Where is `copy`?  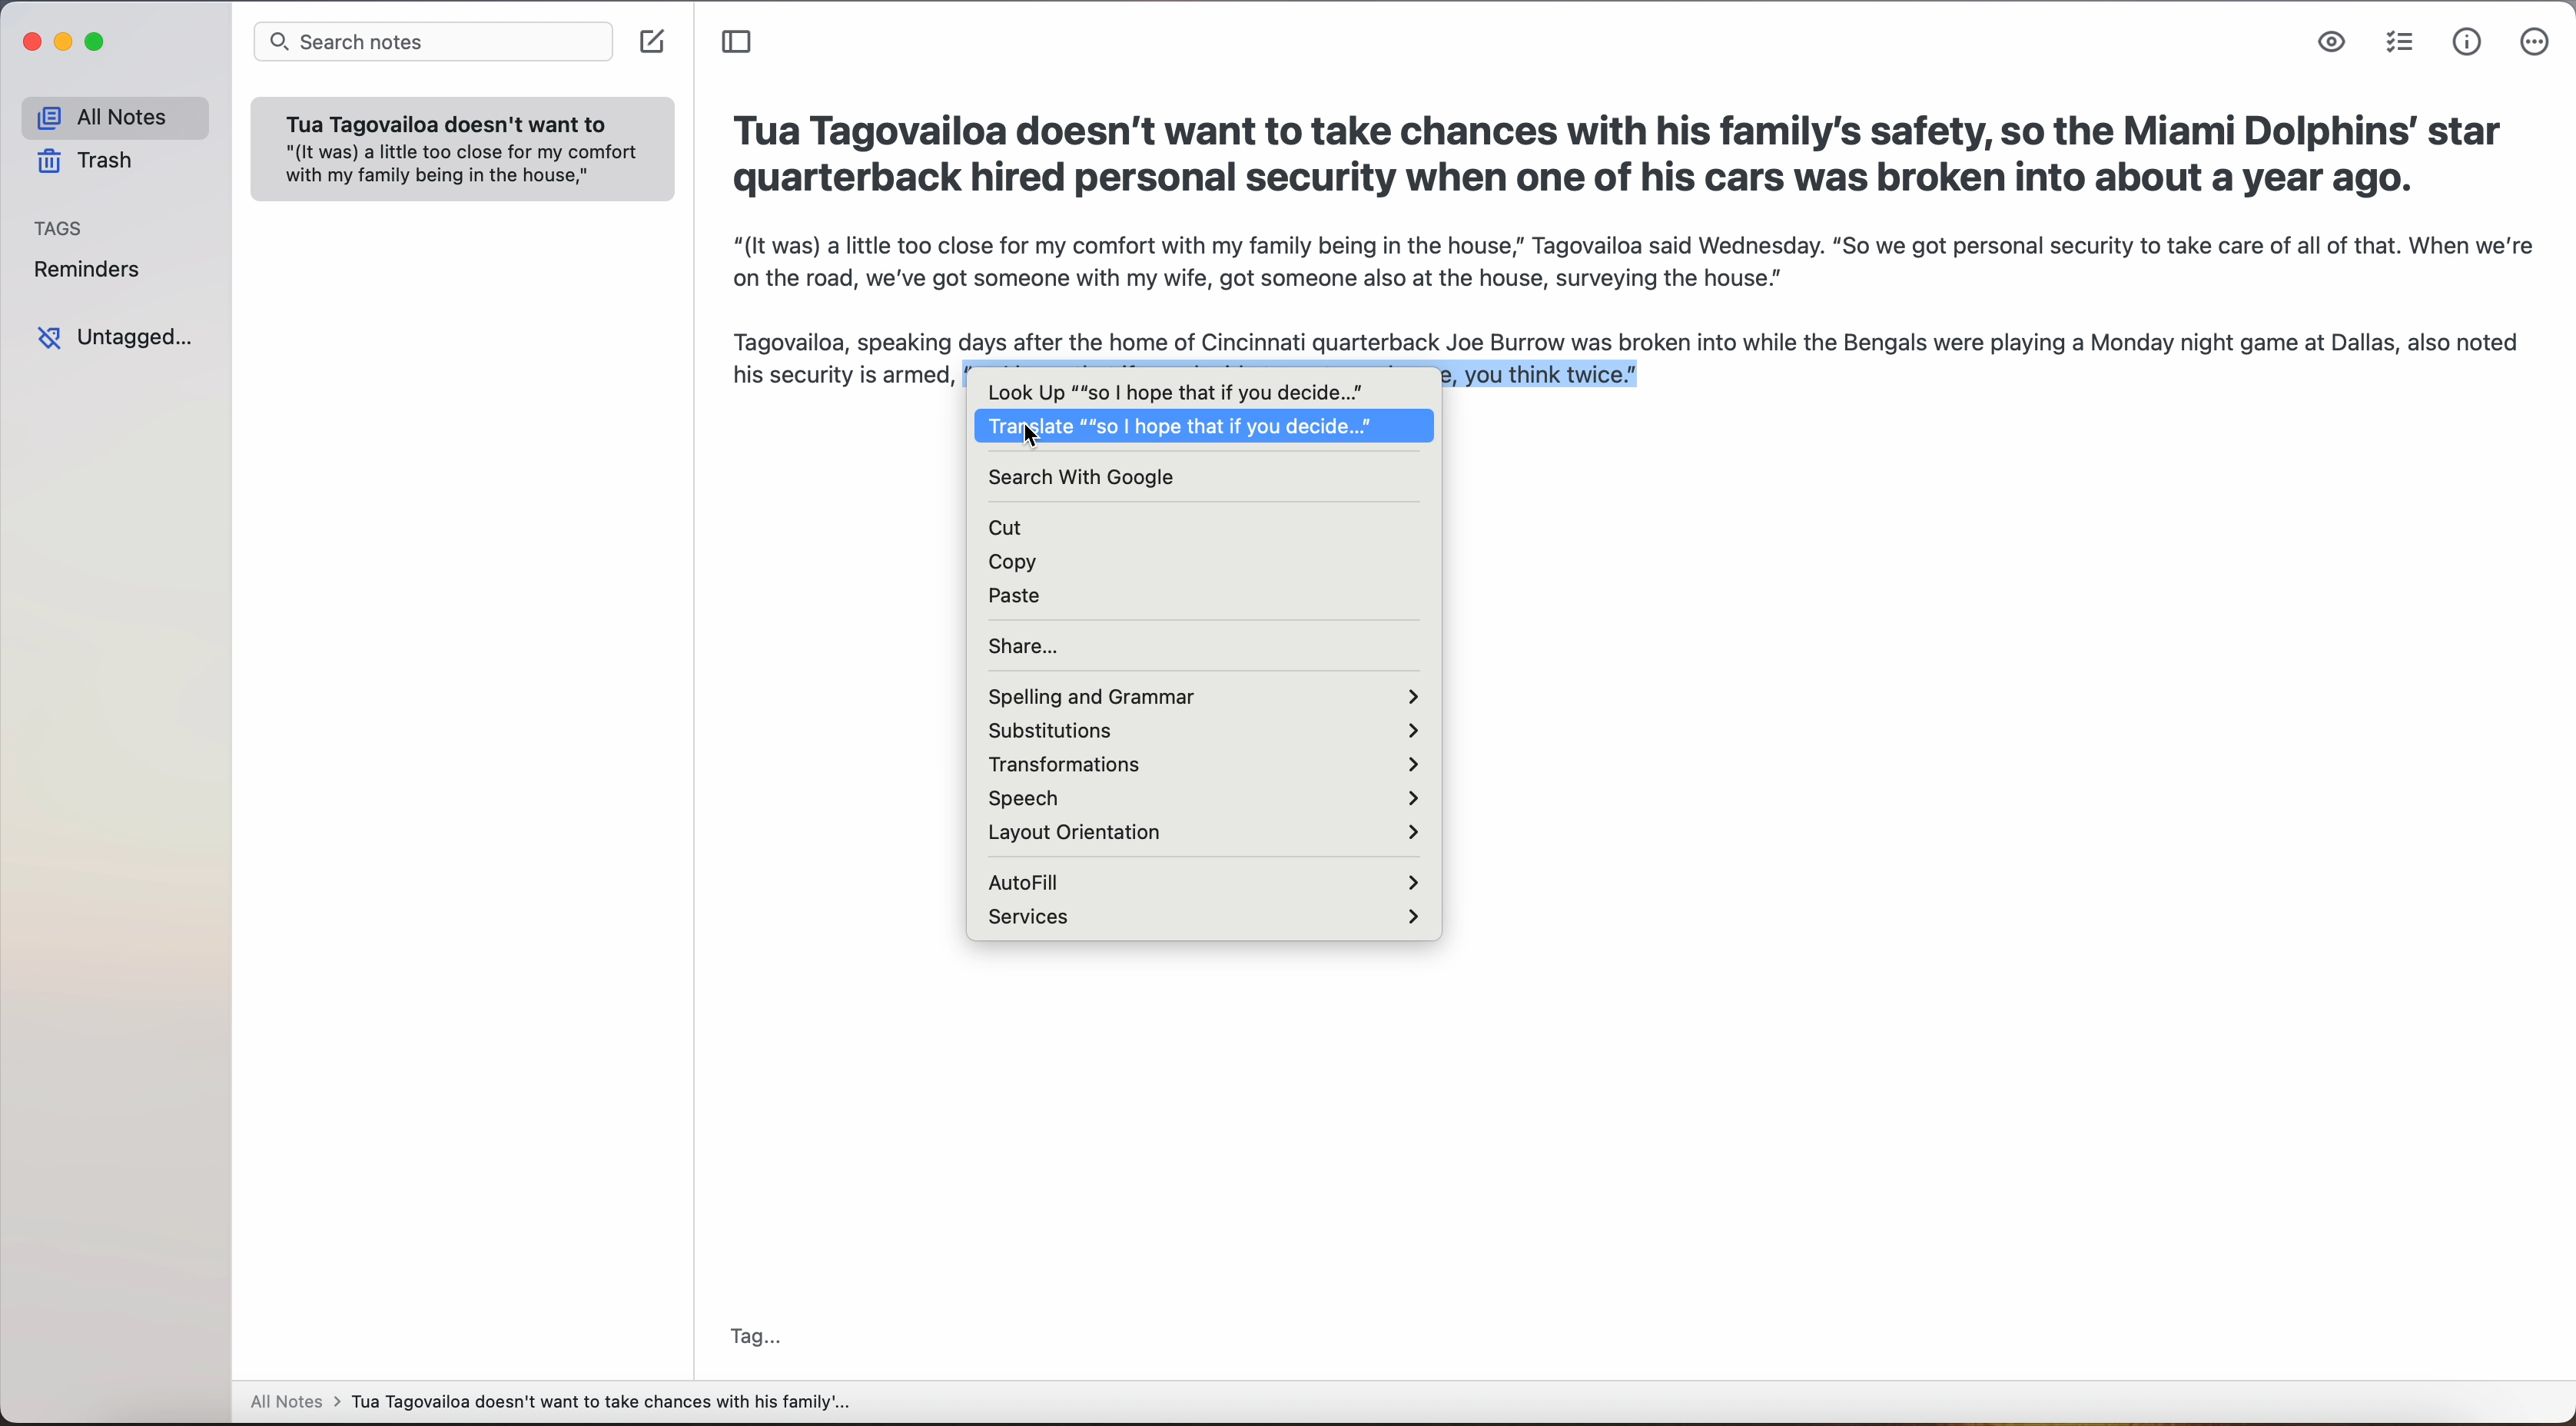
copy is located at coordinates (1015, 563).